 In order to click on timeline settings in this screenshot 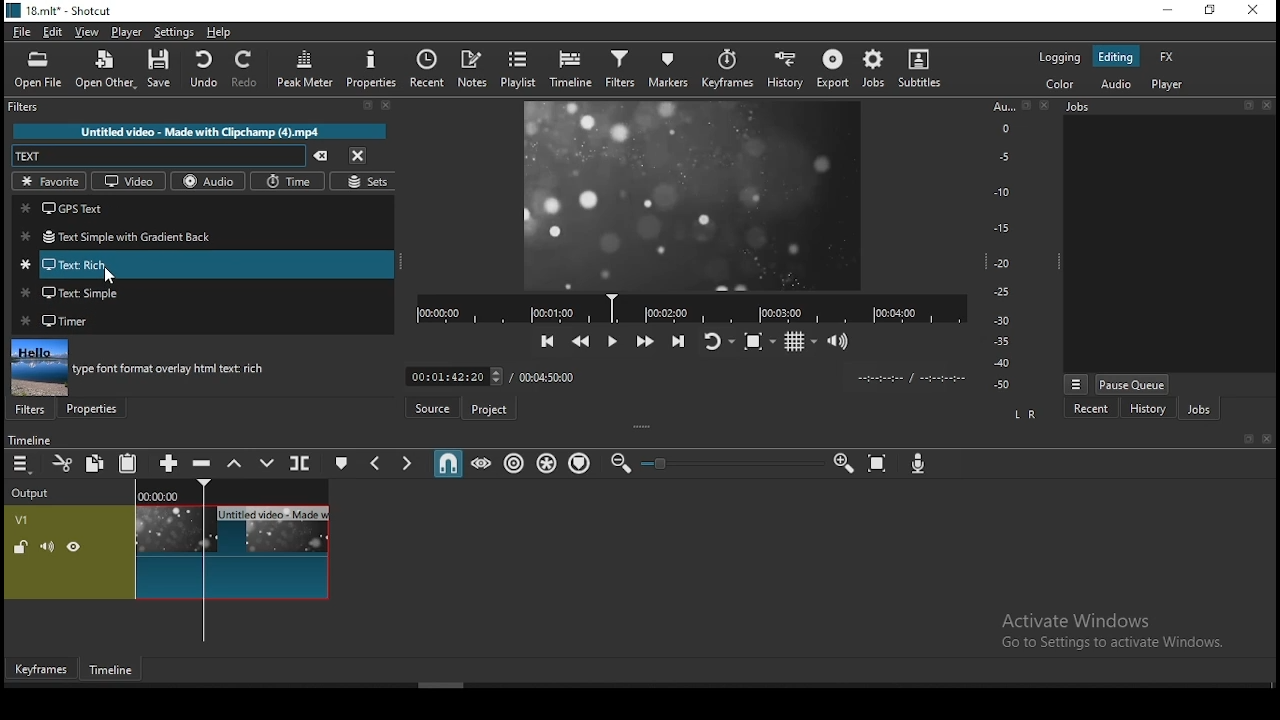, I will do `click(22, 462)`.